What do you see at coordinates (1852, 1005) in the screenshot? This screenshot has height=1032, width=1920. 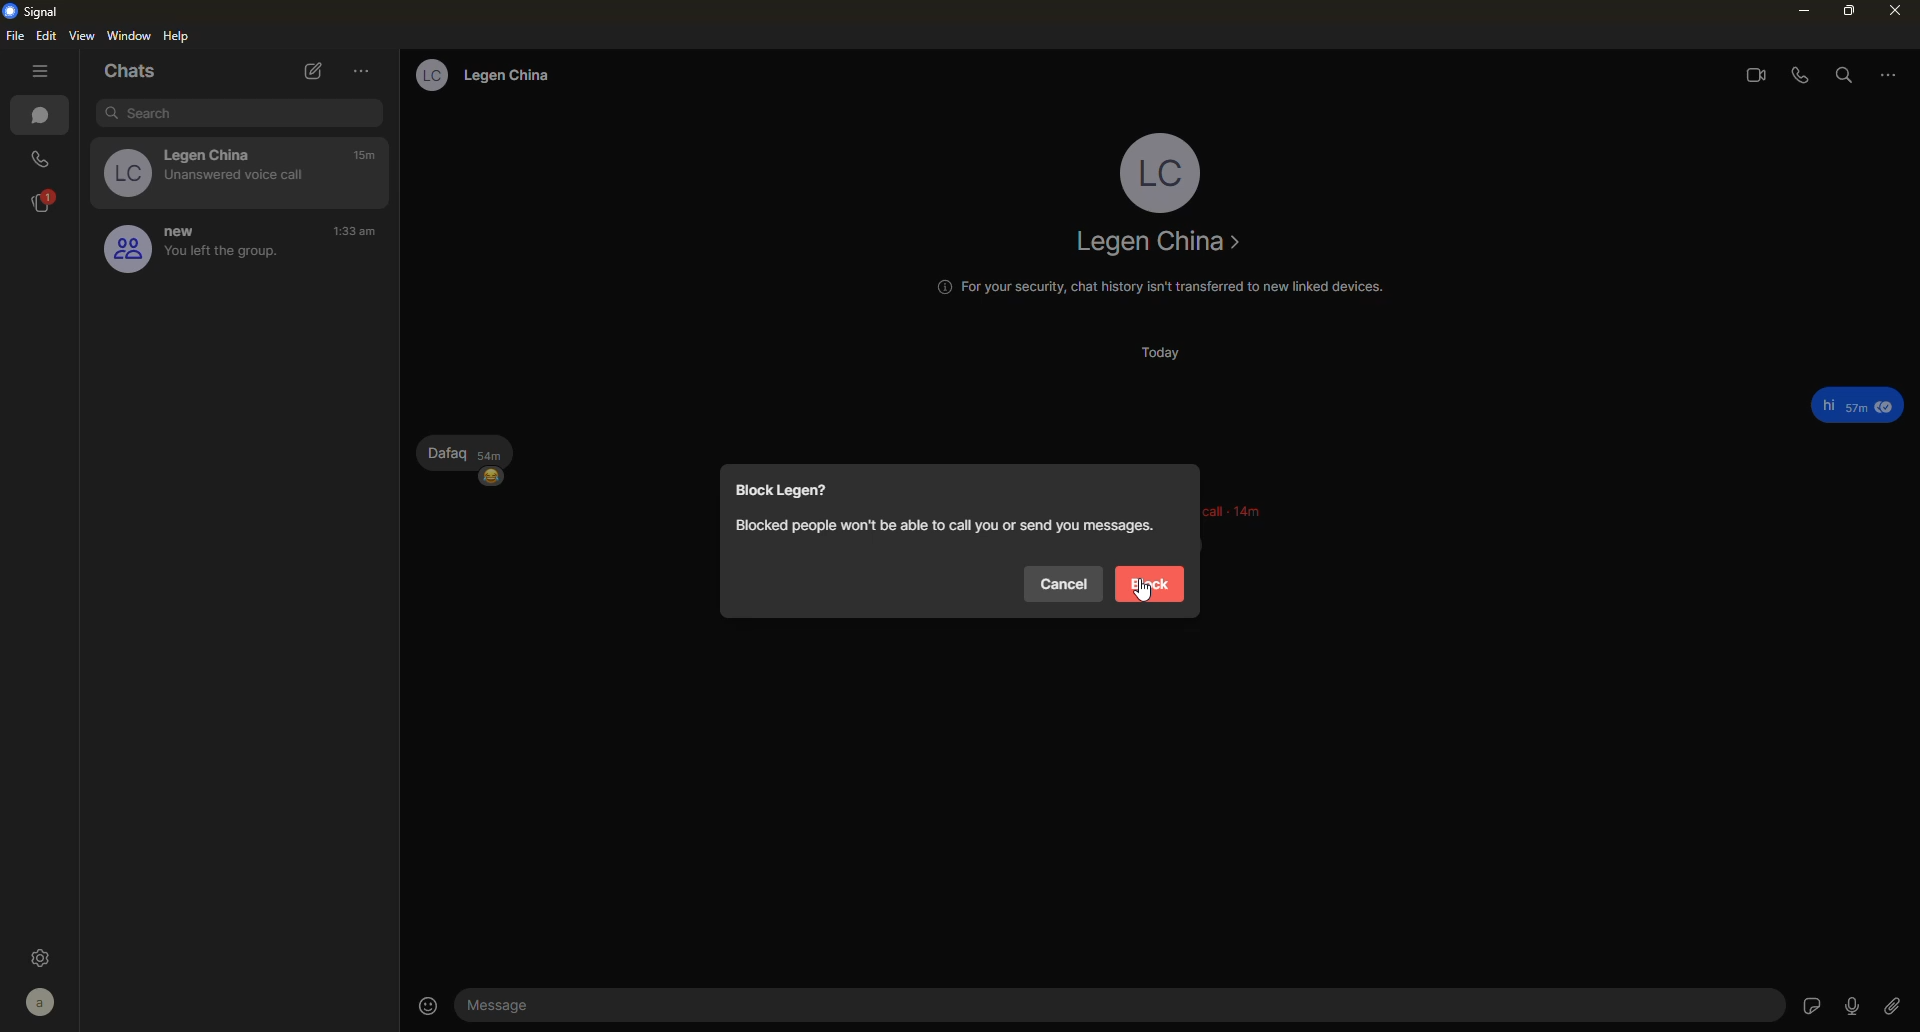 I see `record` at bounding box center [1852, 1005].